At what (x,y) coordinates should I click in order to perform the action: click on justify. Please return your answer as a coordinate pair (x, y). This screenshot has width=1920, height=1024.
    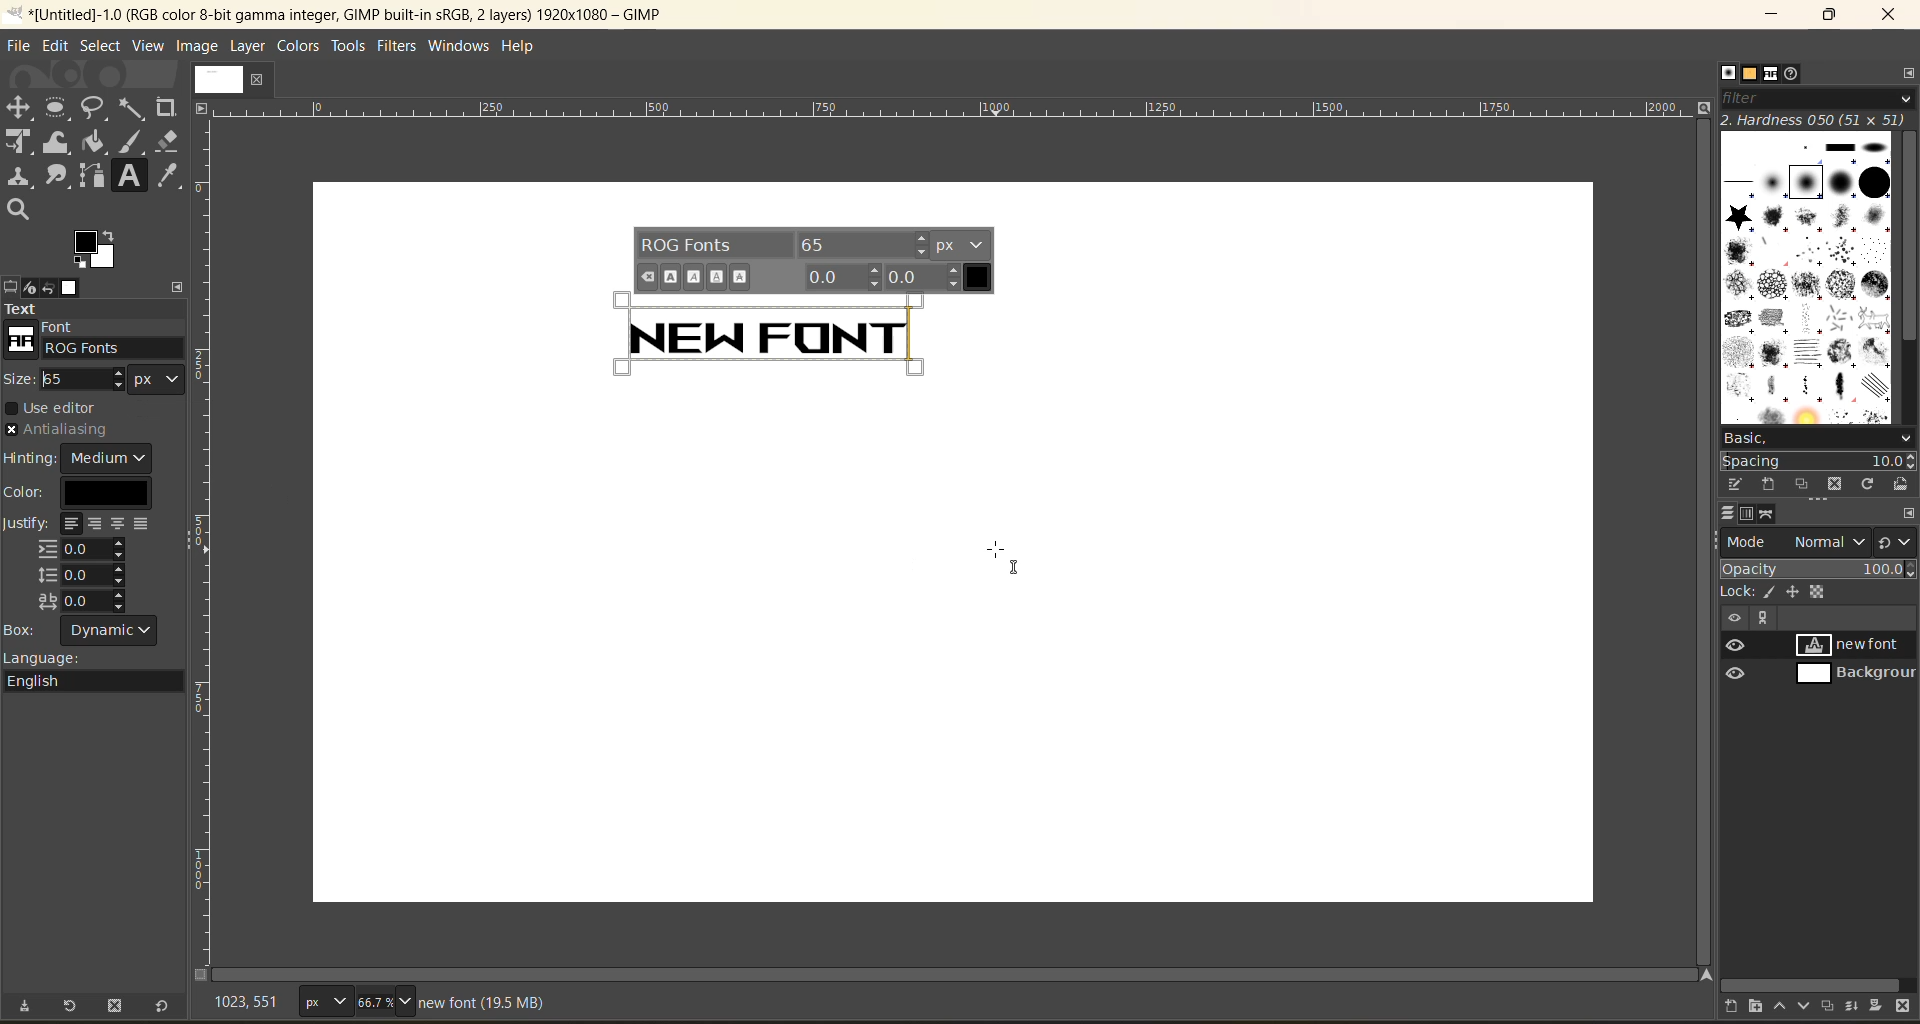
    Looking at the image, I should click on (82, 563).